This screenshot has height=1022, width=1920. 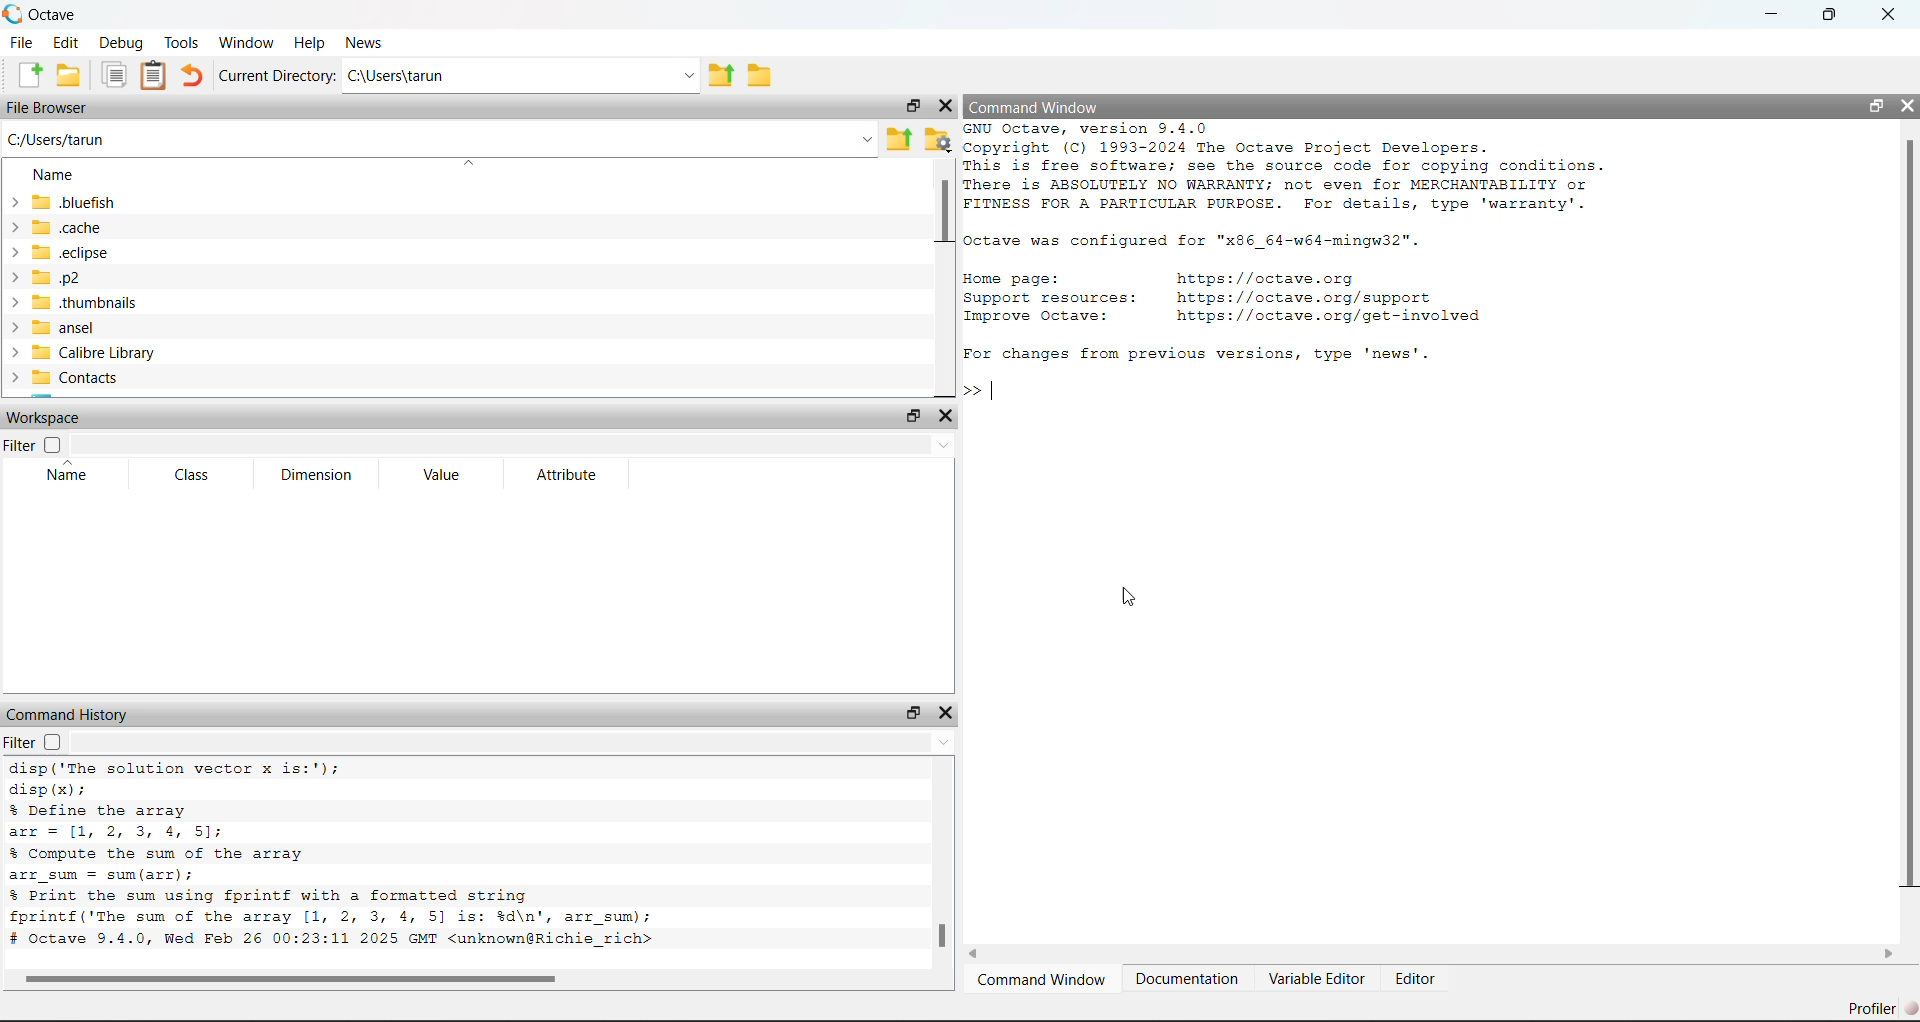 I want to click on Close, so click(x=945, y=107).